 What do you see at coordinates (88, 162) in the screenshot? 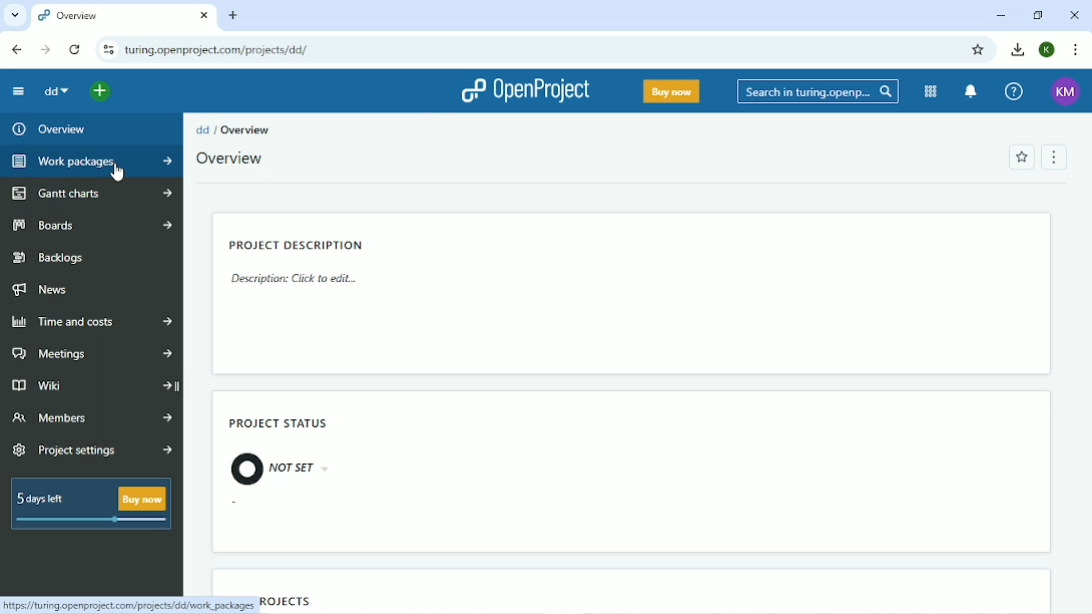
I see `Work packages` at bounding box center [88, 162].